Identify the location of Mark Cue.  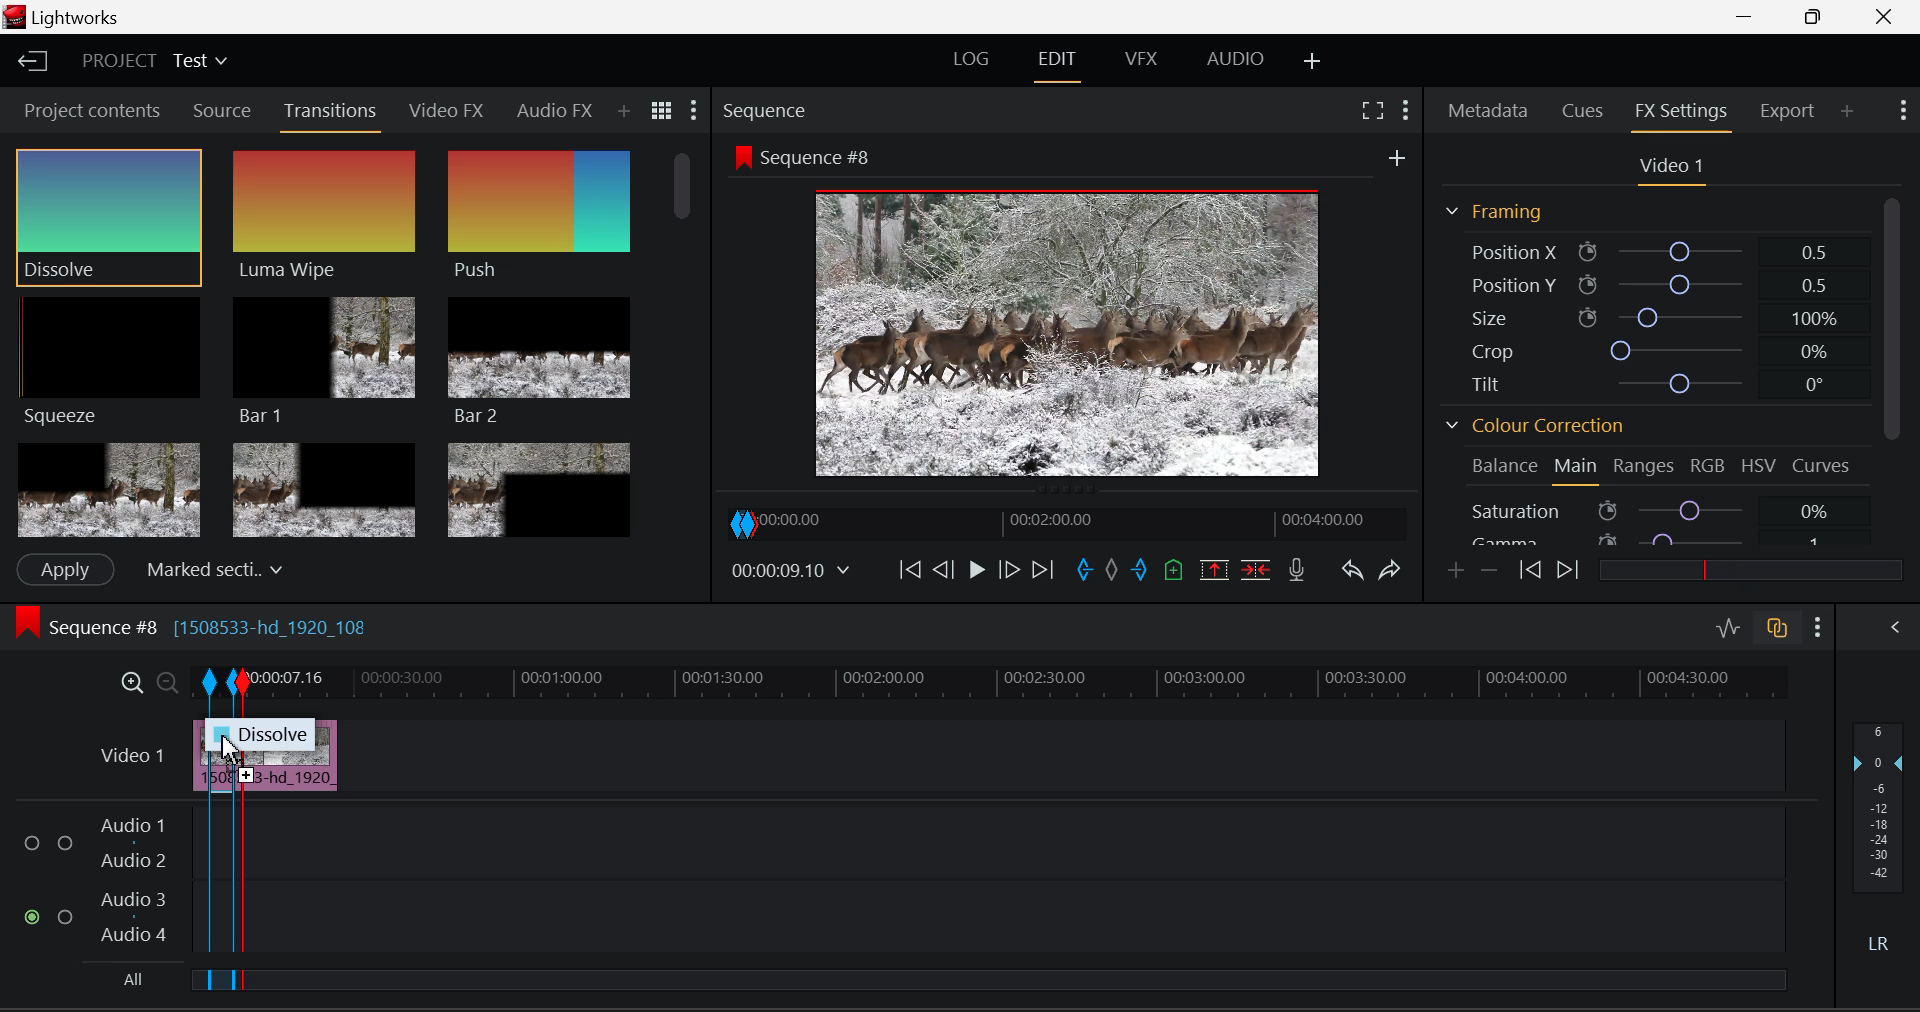
(1172, 571).